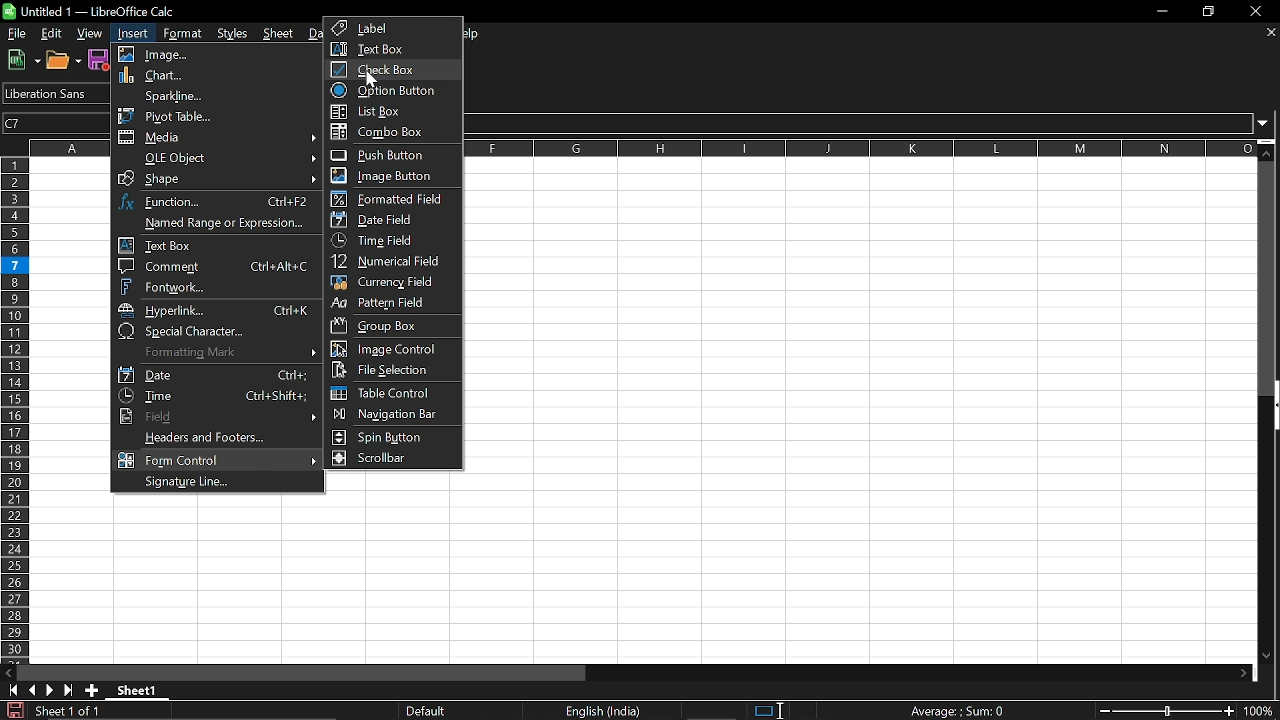 This screenshot has height=720, width=1280. I want to click on Current sheet, so click(142, 692).